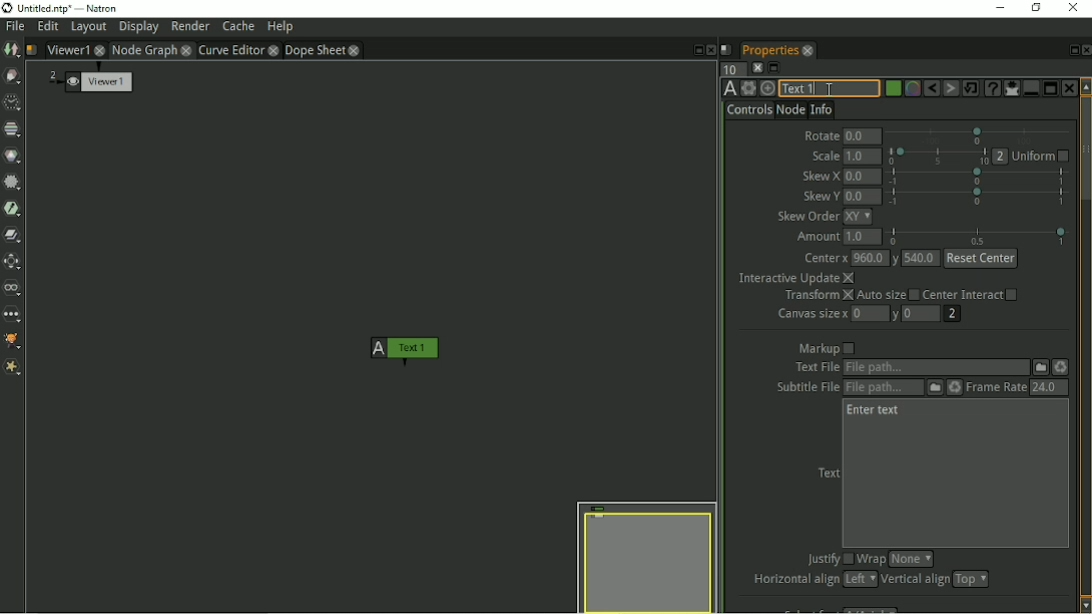 Image resolution: width=1092 pixels, height=614 pixels. I want to click on close, so click(356, 51).